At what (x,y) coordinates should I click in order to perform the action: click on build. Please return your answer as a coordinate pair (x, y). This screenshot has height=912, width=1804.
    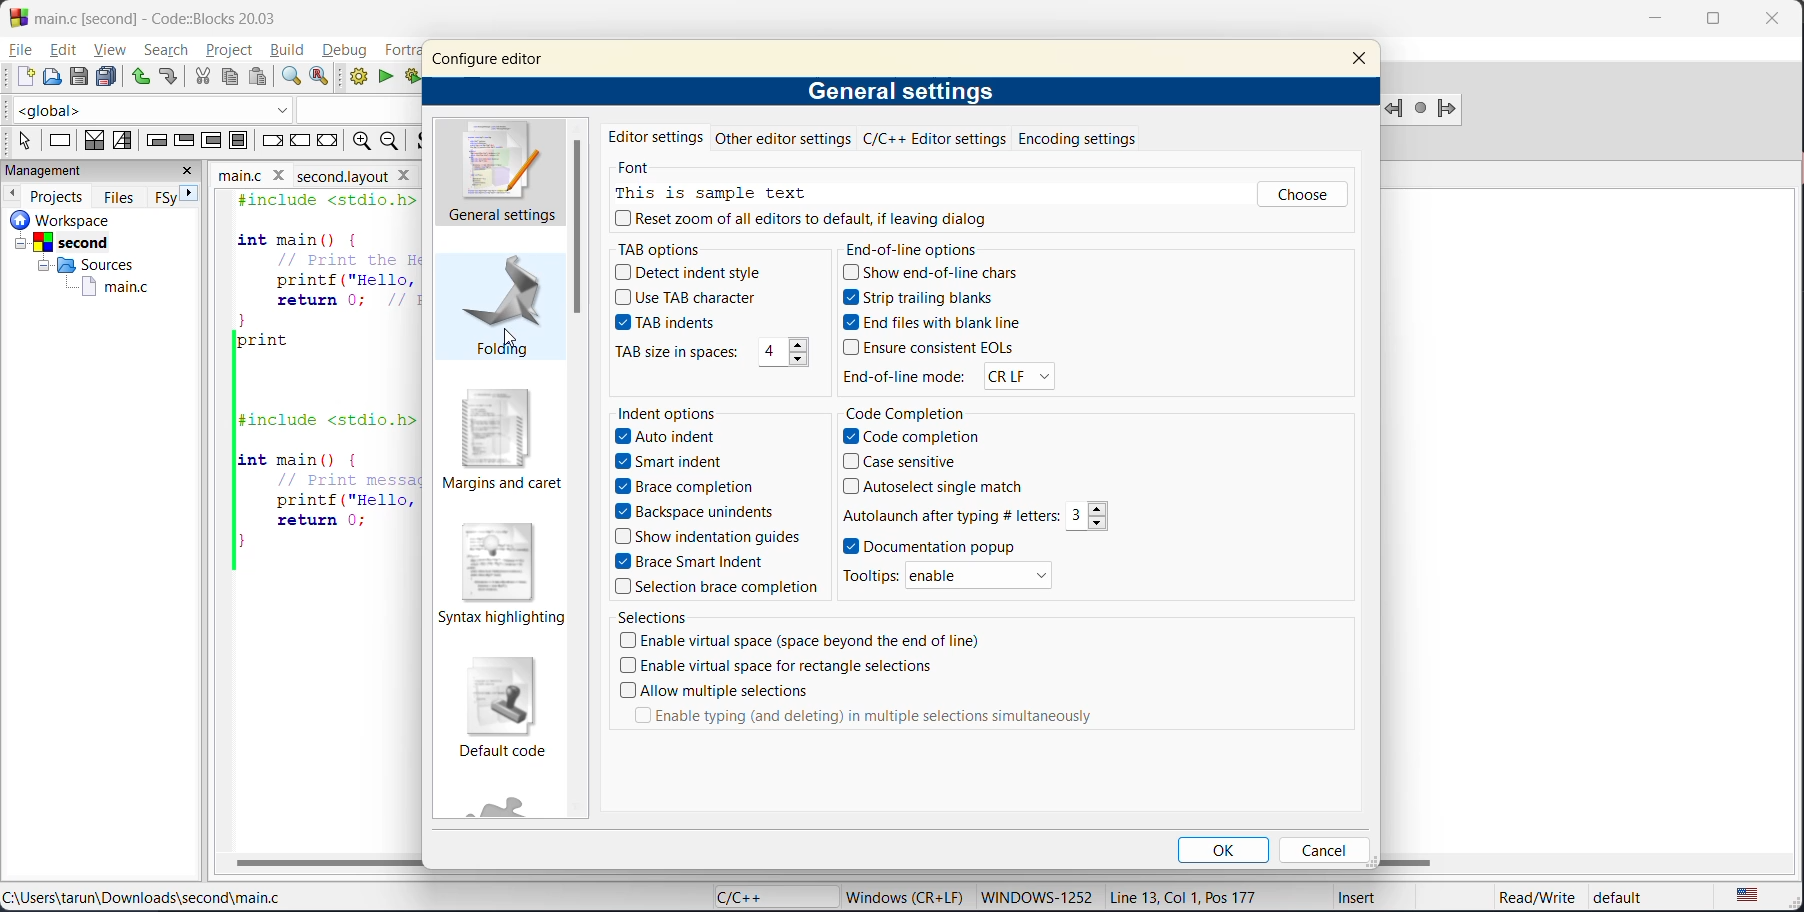
    Looking at the image, I should click on (361, 79).